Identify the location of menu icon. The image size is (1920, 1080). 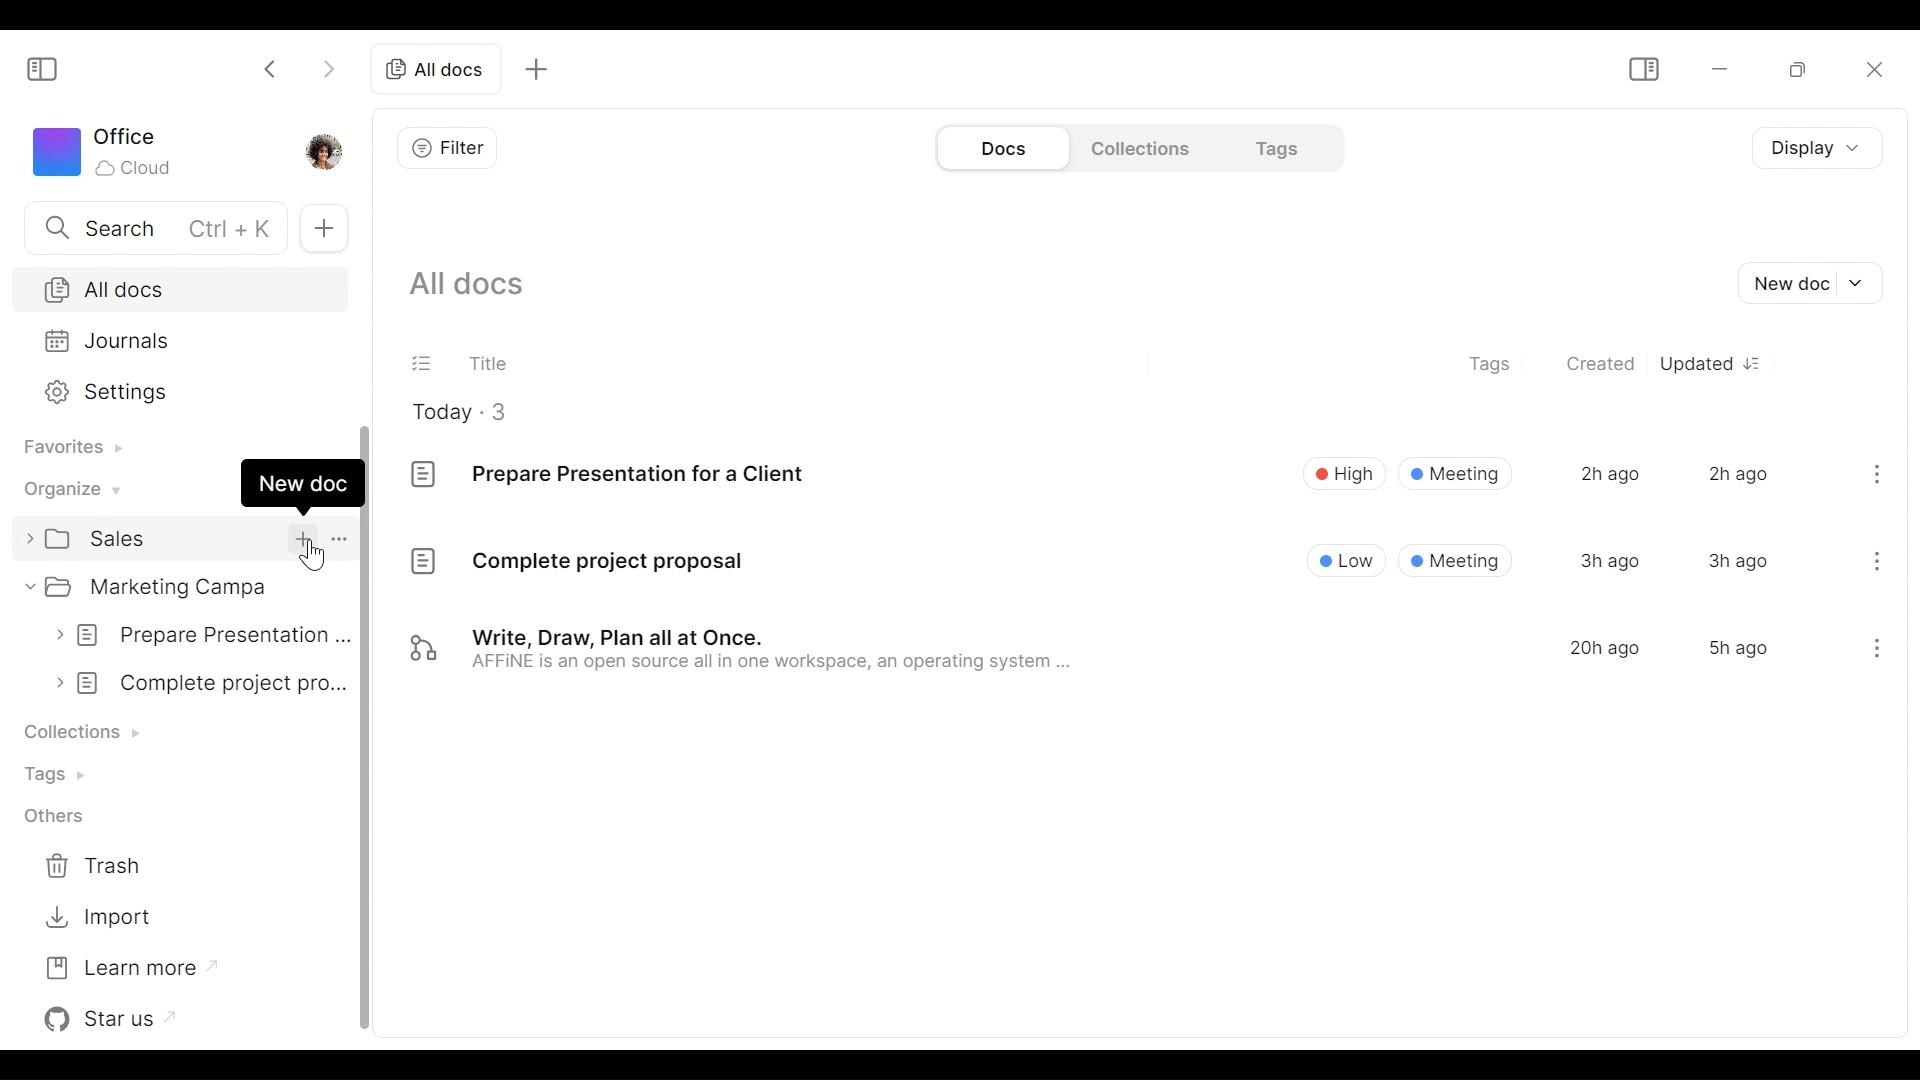
(1877, 558).